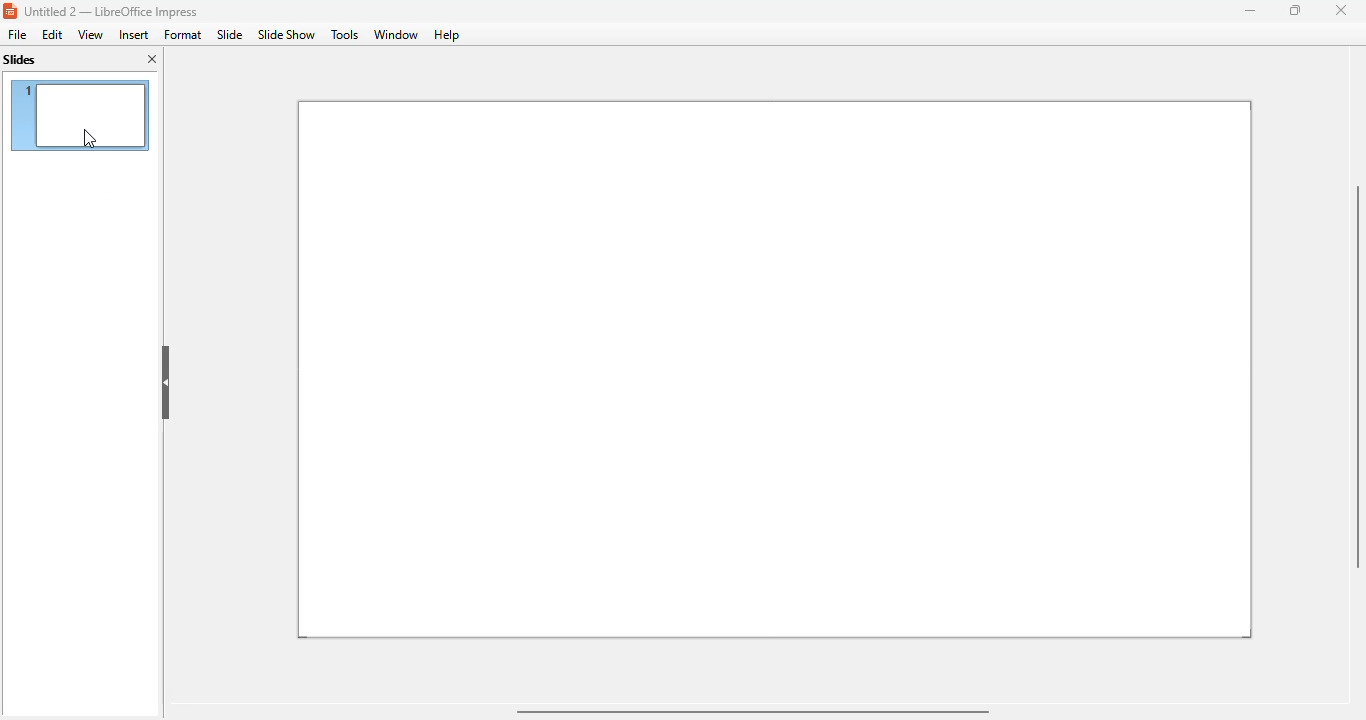  What do you see at coordinates (1250, 11) in the screenshot?
I see `minimize` at bounding box center [1250, 11].